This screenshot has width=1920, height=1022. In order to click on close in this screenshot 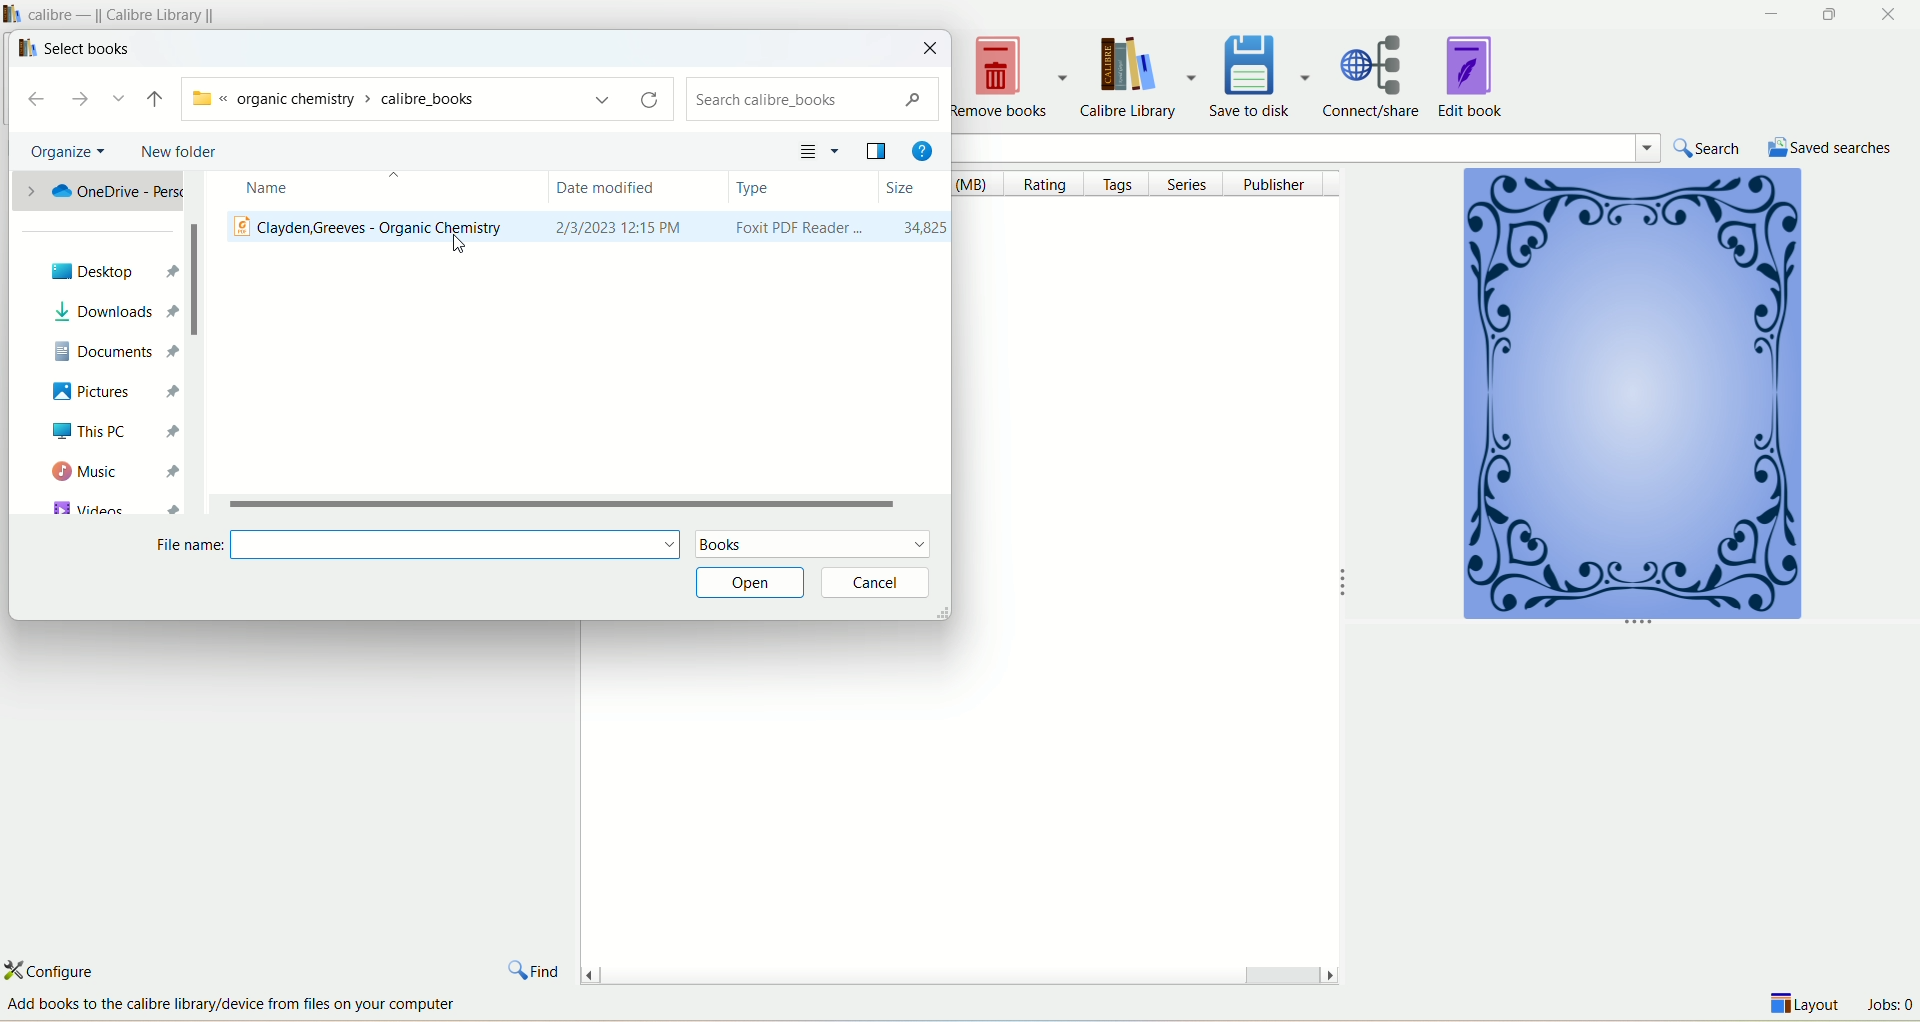, I will do `click(1891, 15)`.